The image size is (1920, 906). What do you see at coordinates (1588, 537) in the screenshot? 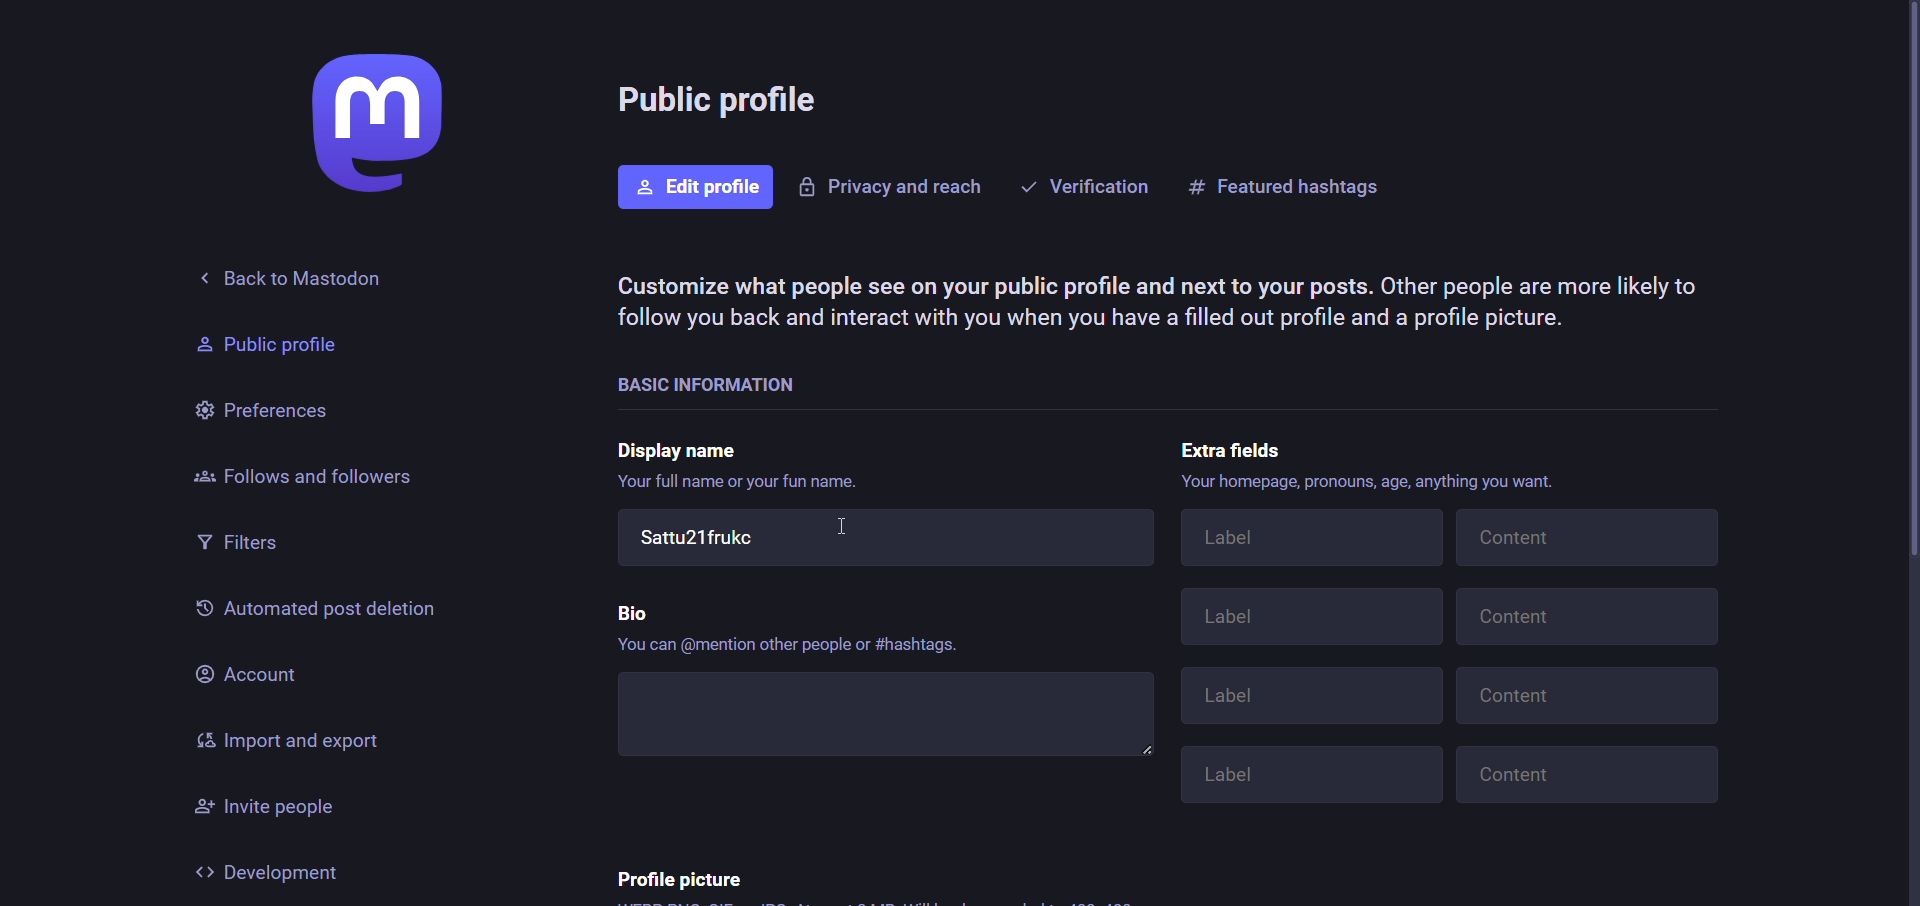
I see `Content ` at bounding box center [1588, 537].